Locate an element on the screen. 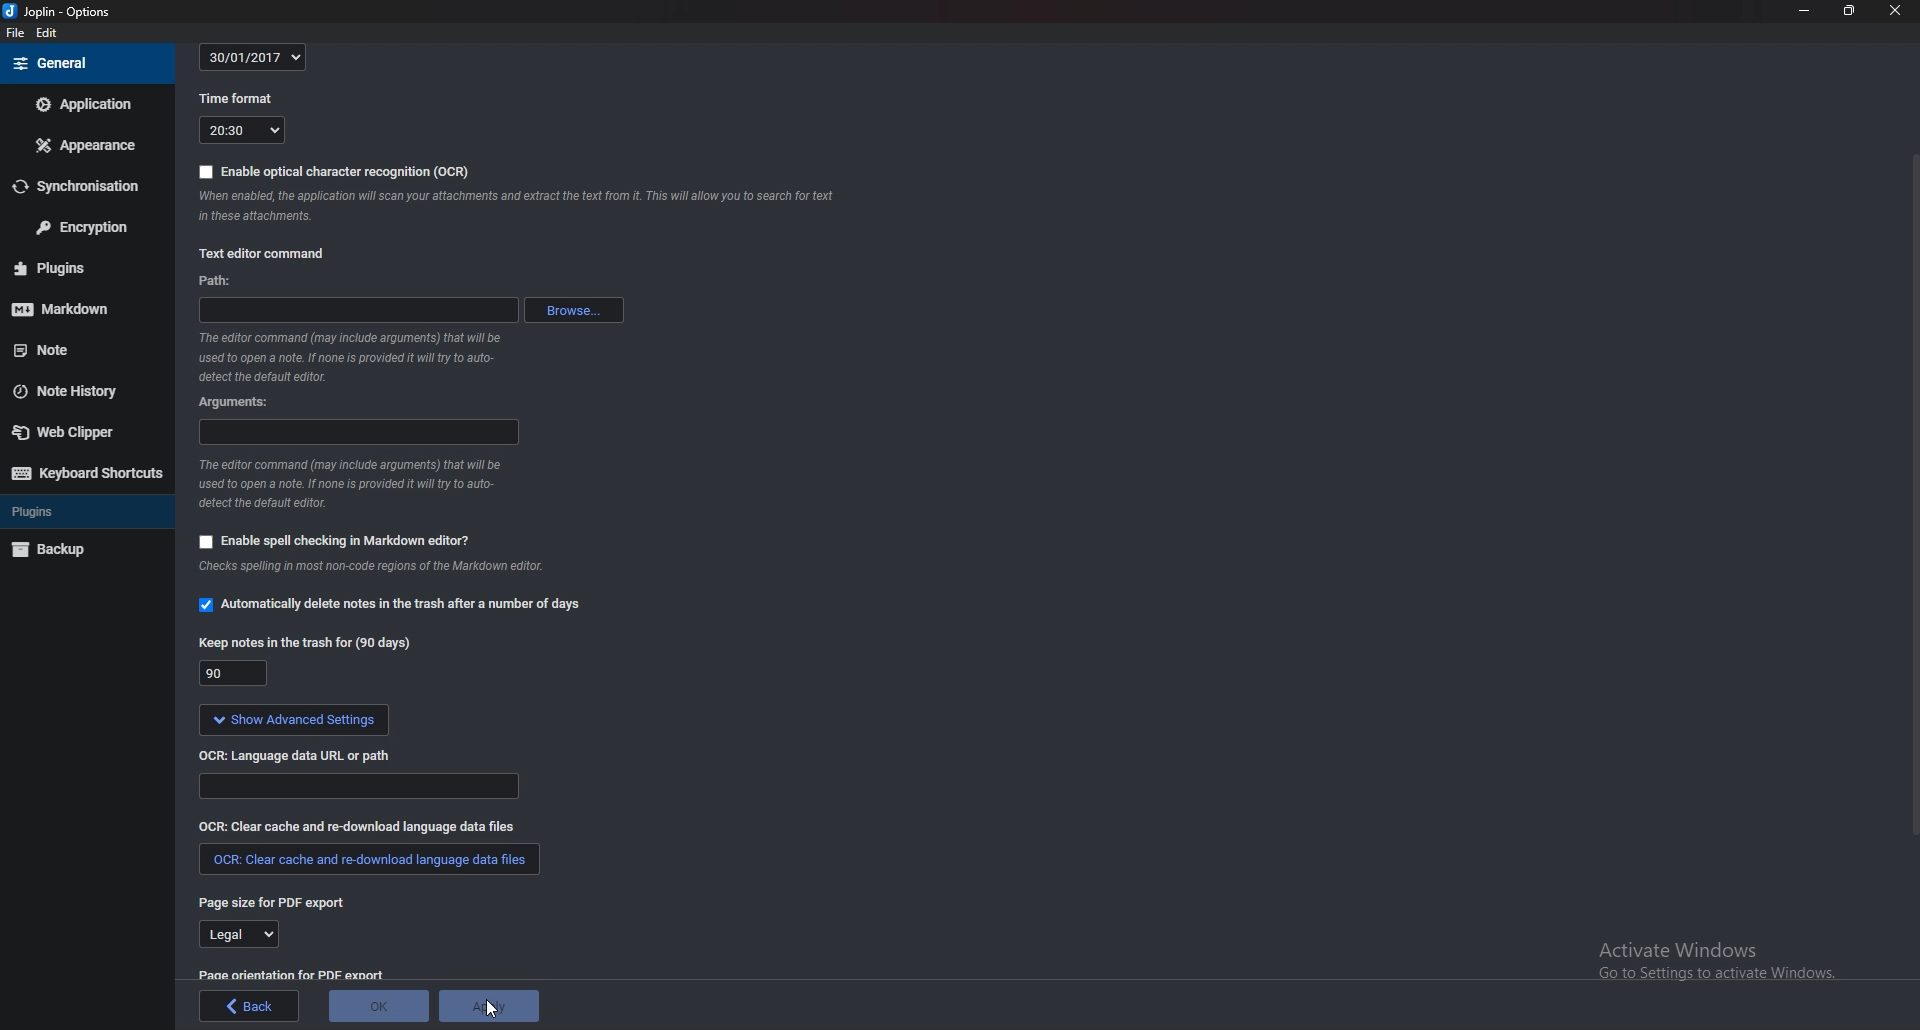 This screenshot has width=1920, height=1030. 30/01/2017 is located at coordinates (256, 55).